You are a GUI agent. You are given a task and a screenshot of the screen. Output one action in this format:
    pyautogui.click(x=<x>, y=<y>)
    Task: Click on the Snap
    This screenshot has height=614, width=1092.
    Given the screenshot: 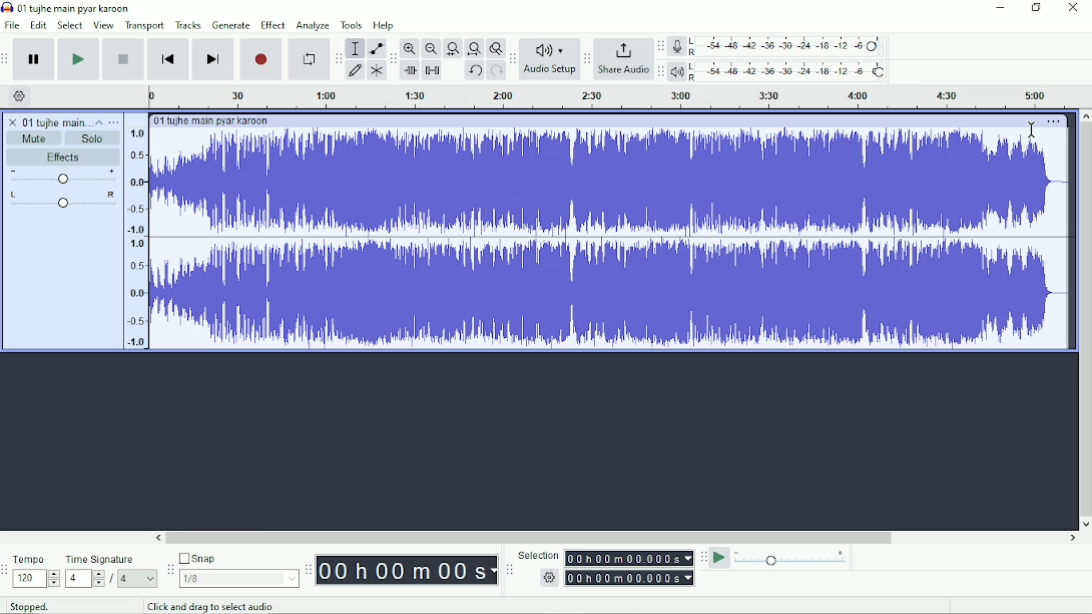 What is the action you would take?
    pyautogui.click(x=239, y=559)
    